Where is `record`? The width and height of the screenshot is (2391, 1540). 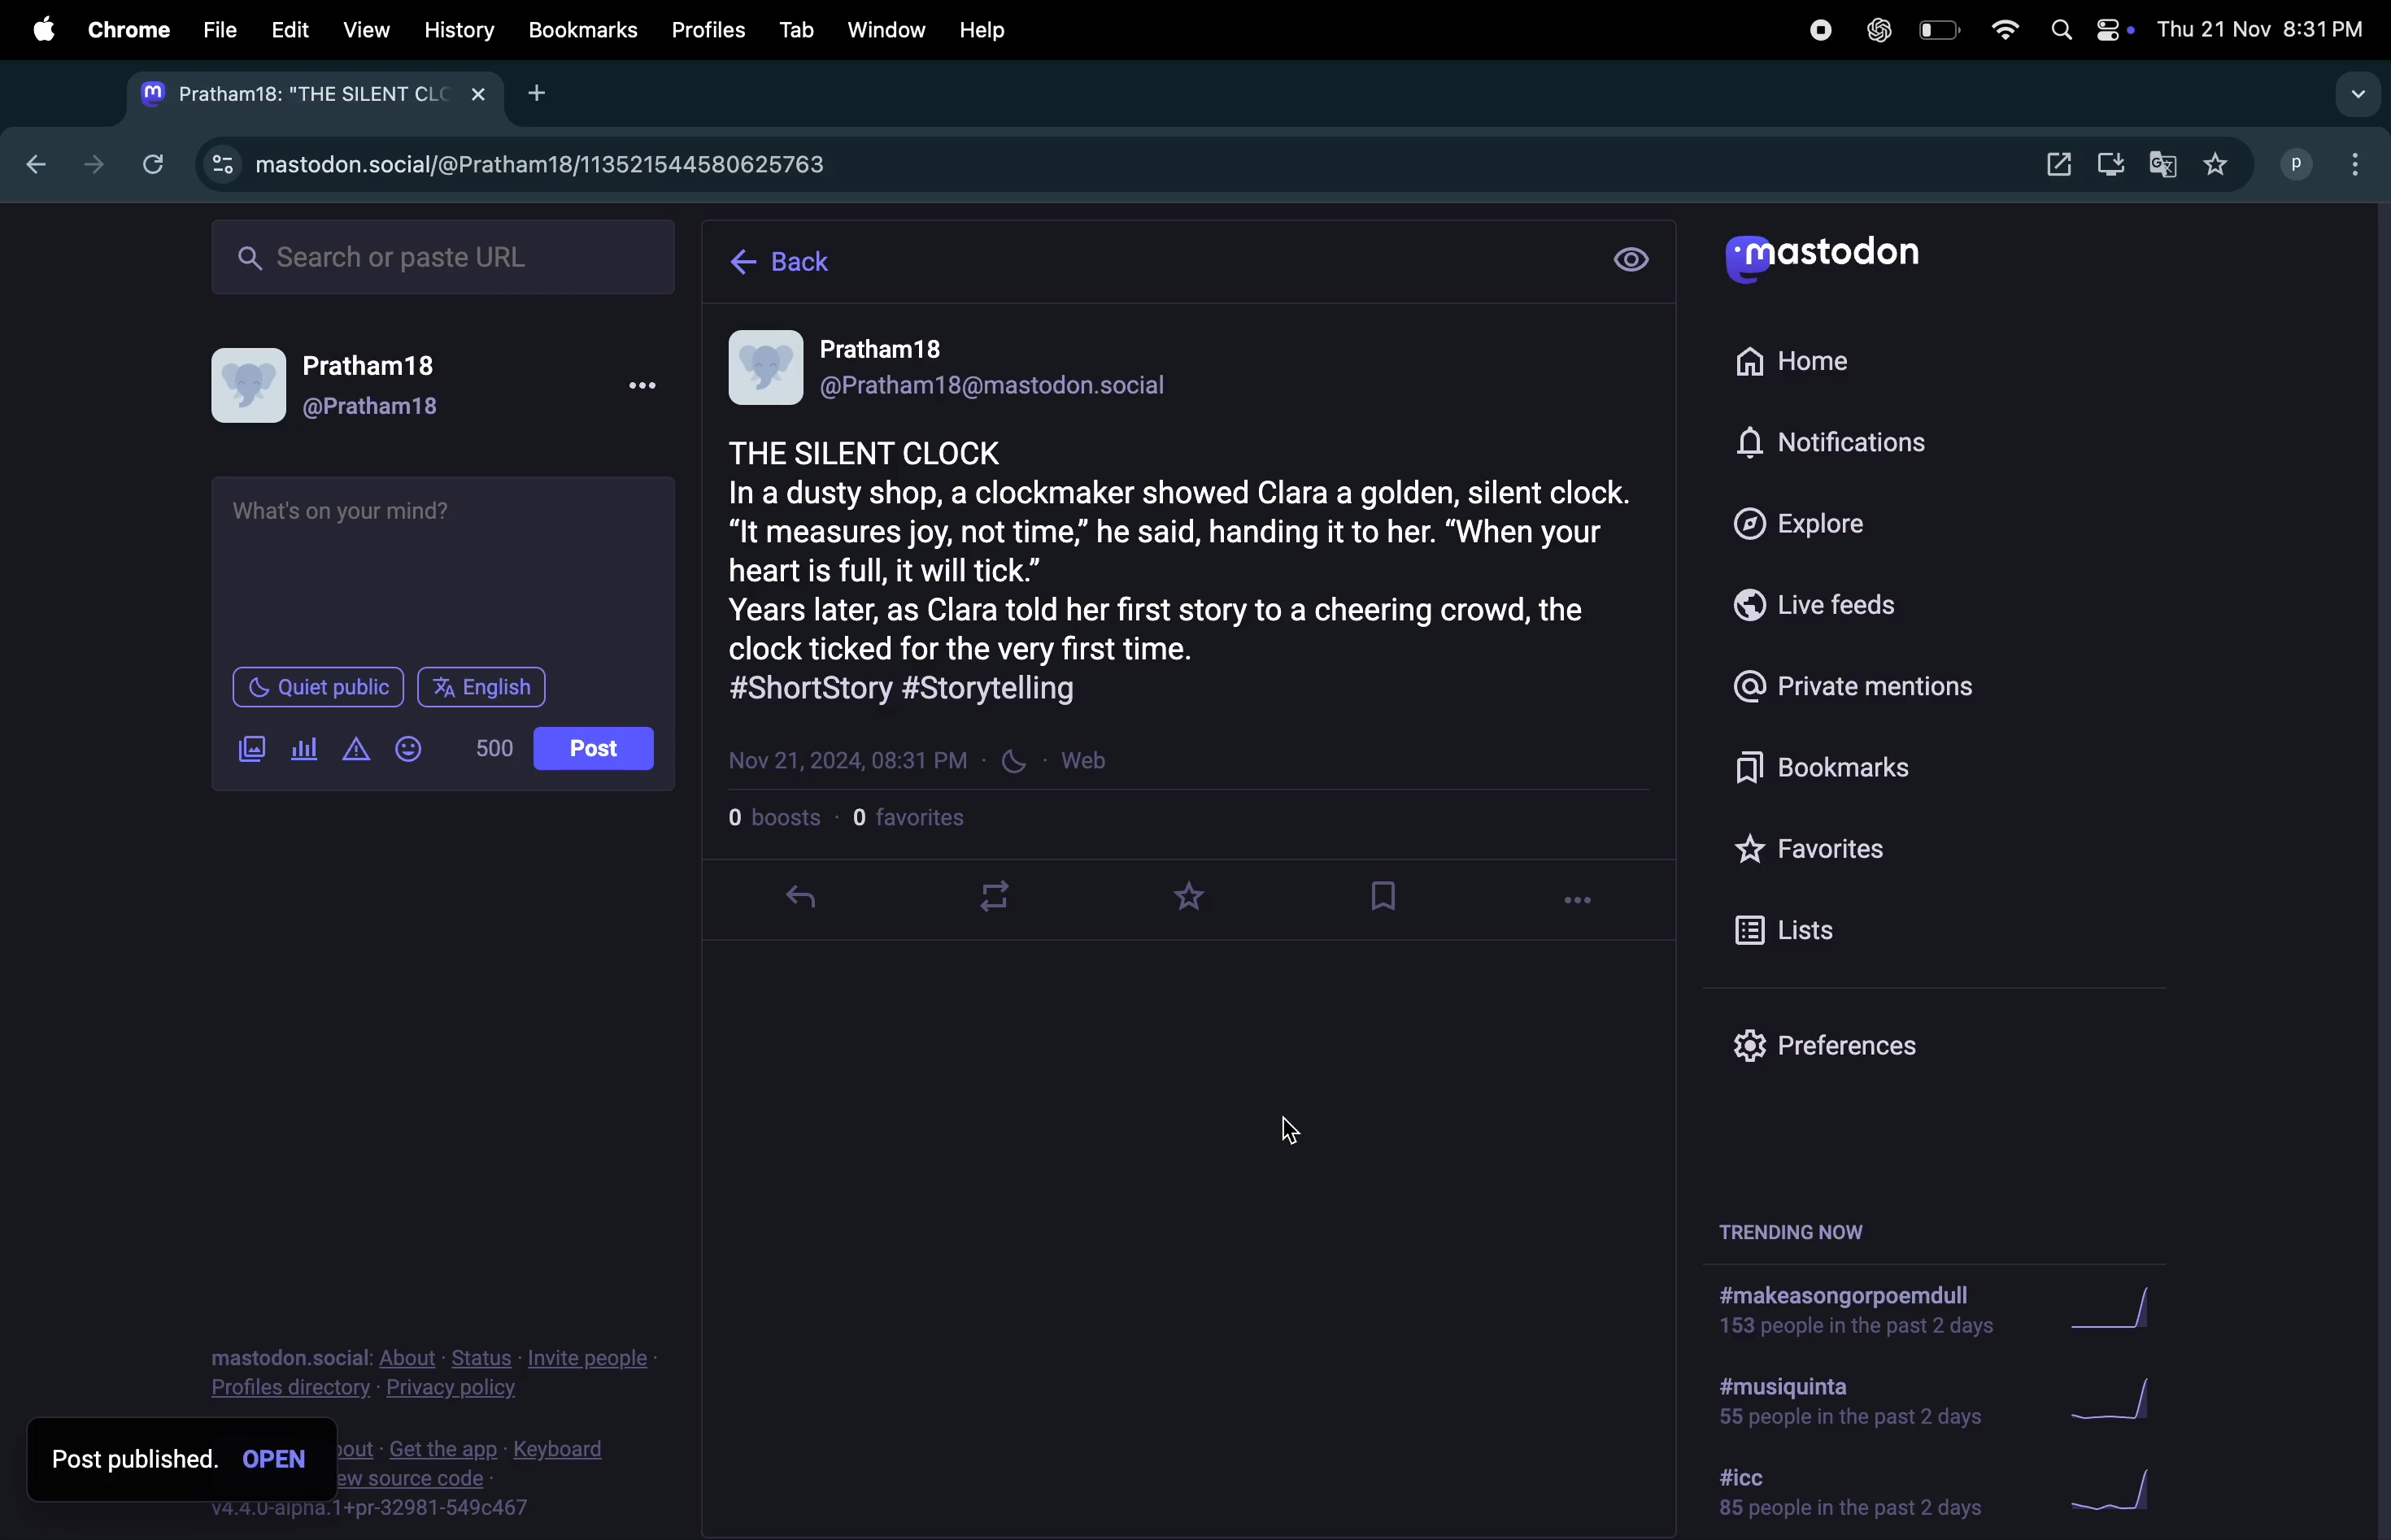
record is located at coordinates (1812, 27).